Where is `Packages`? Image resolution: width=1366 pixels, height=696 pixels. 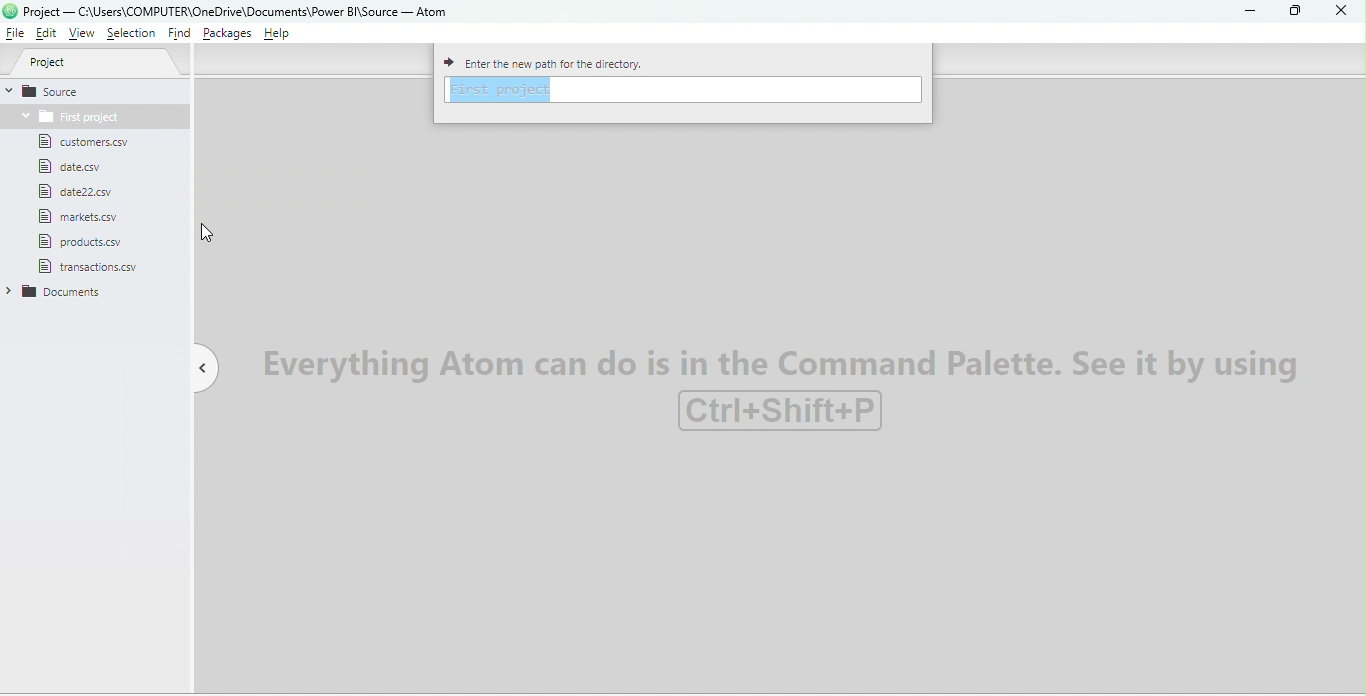 Packages is located at coordinates (225, 35).